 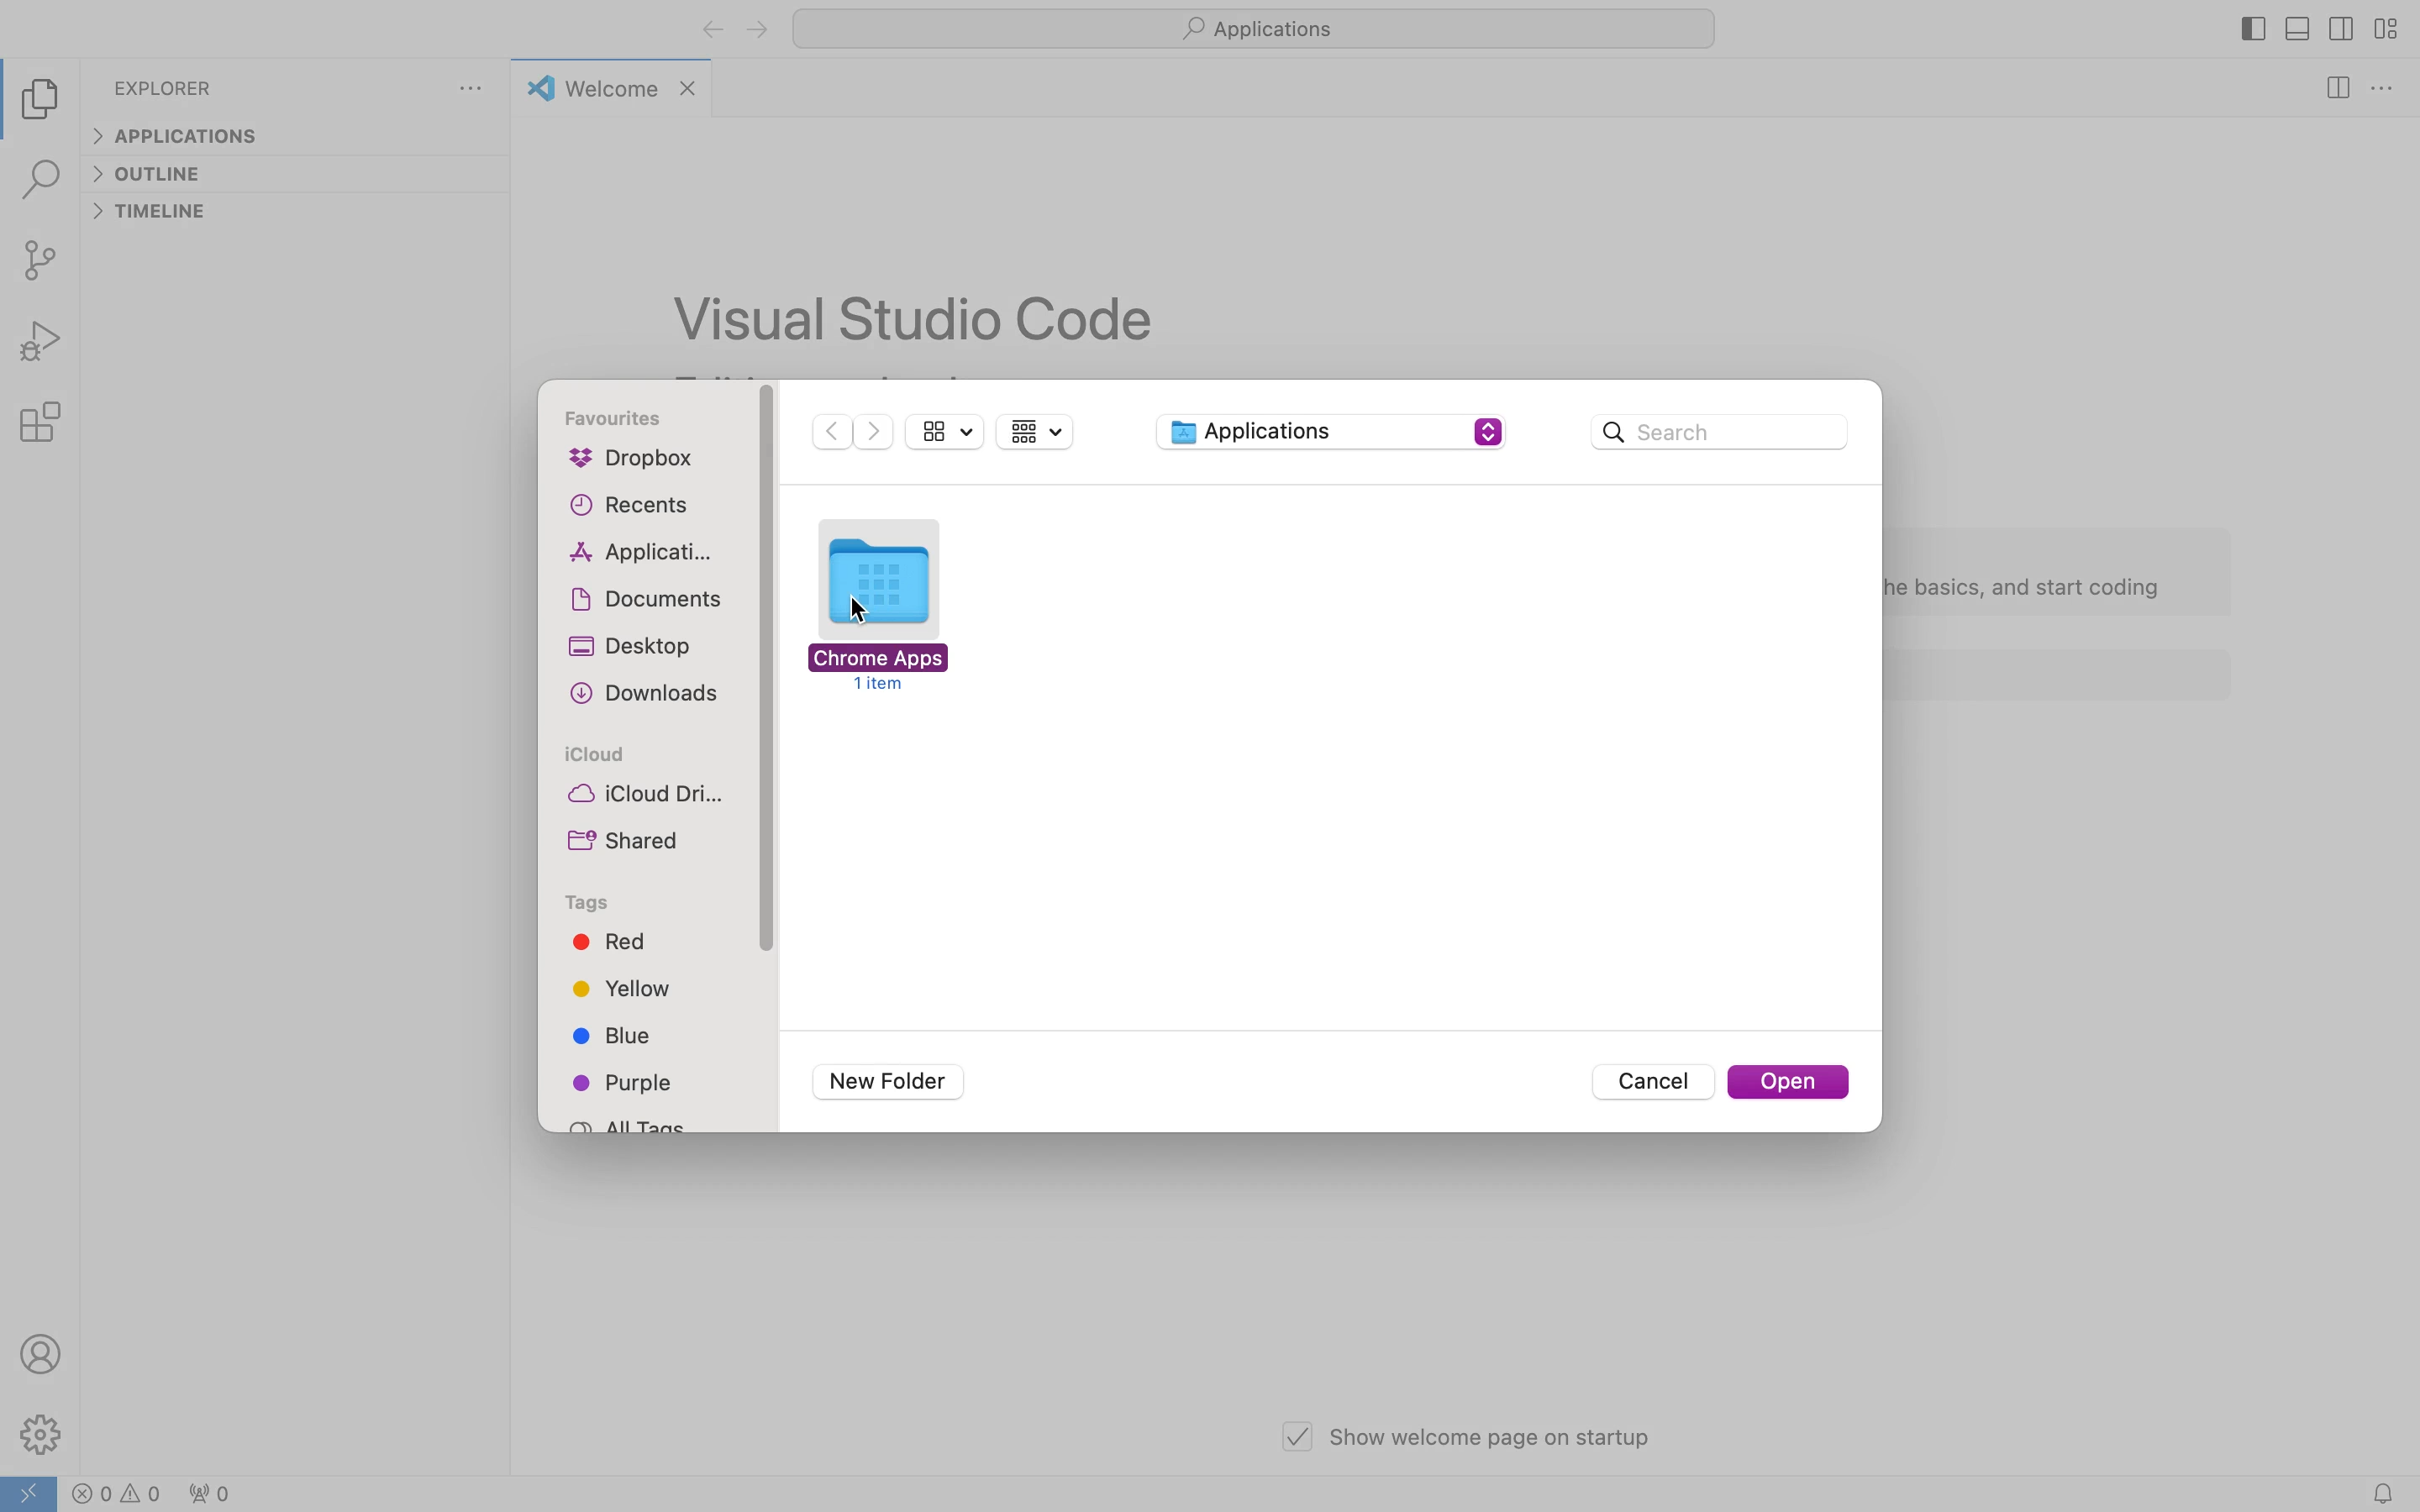 I want to click on applications, so click(x=1327, y=433).